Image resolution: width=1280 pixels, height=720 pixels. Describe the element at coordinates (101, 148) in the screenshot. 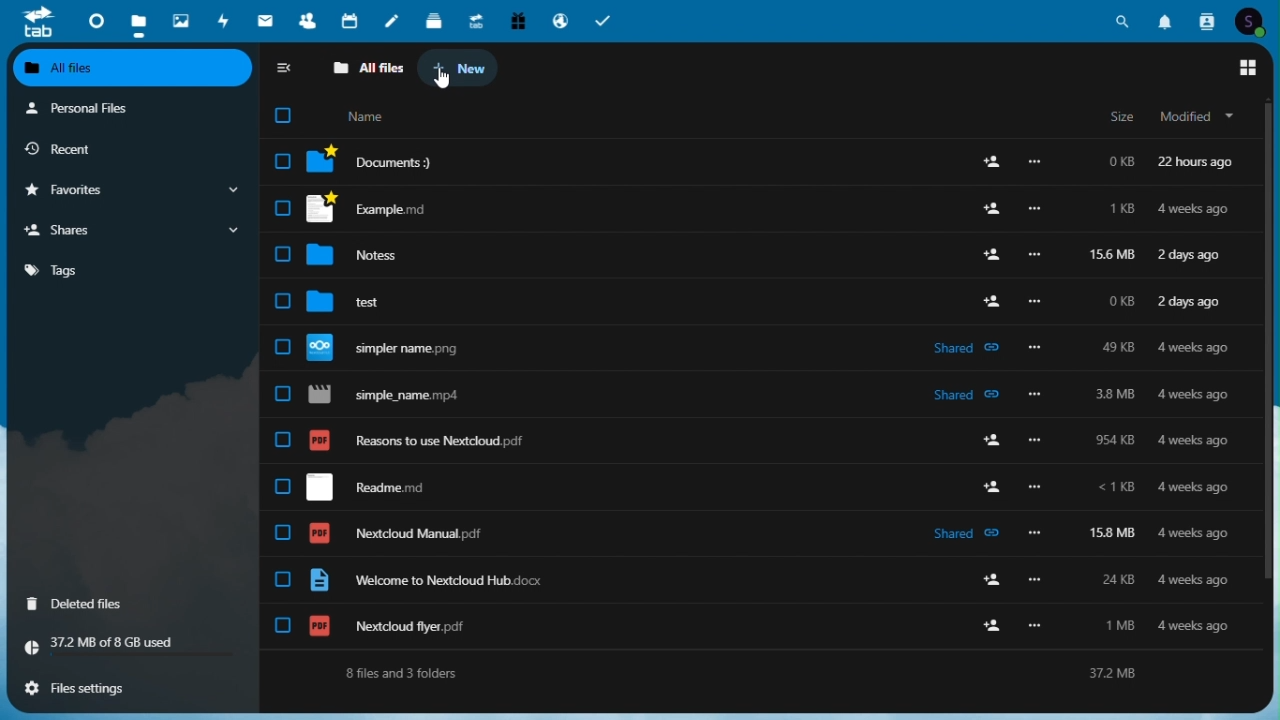

I see `Recent` at that location.